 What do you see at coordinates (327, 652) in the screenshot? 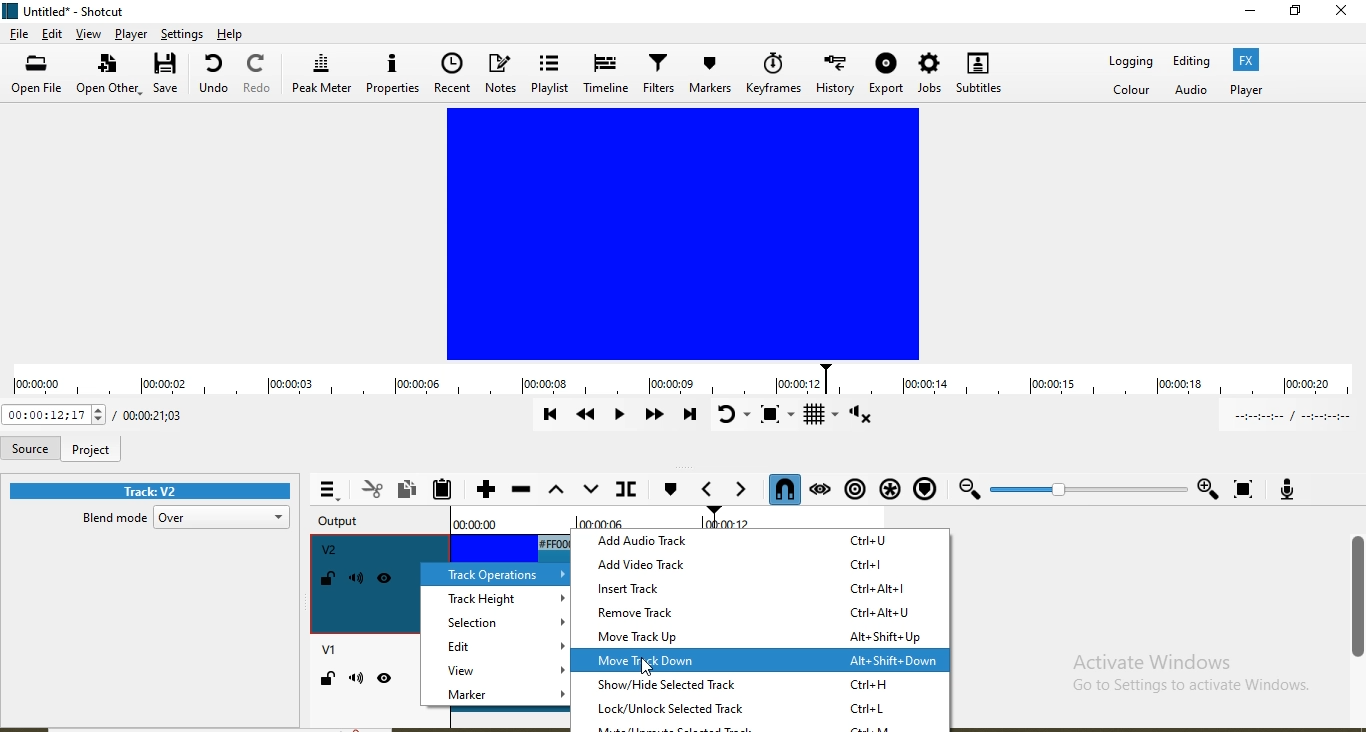
I see `V1` at bounding box center [327, 652].